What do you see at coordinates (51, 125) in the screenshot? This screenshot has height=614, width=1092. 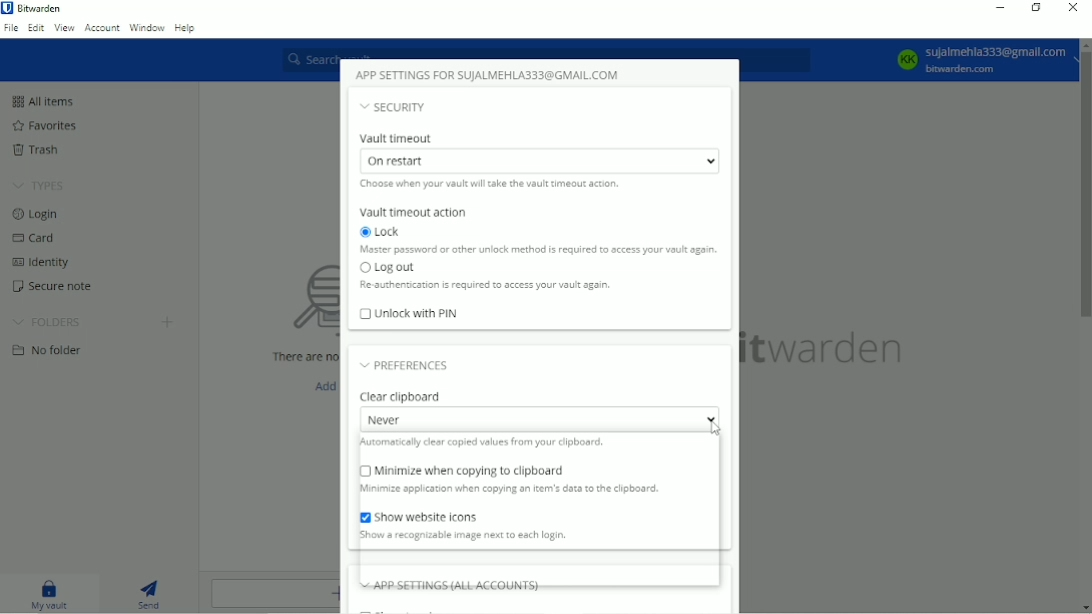 I see `Favorites` at bounding box center [51, 125].